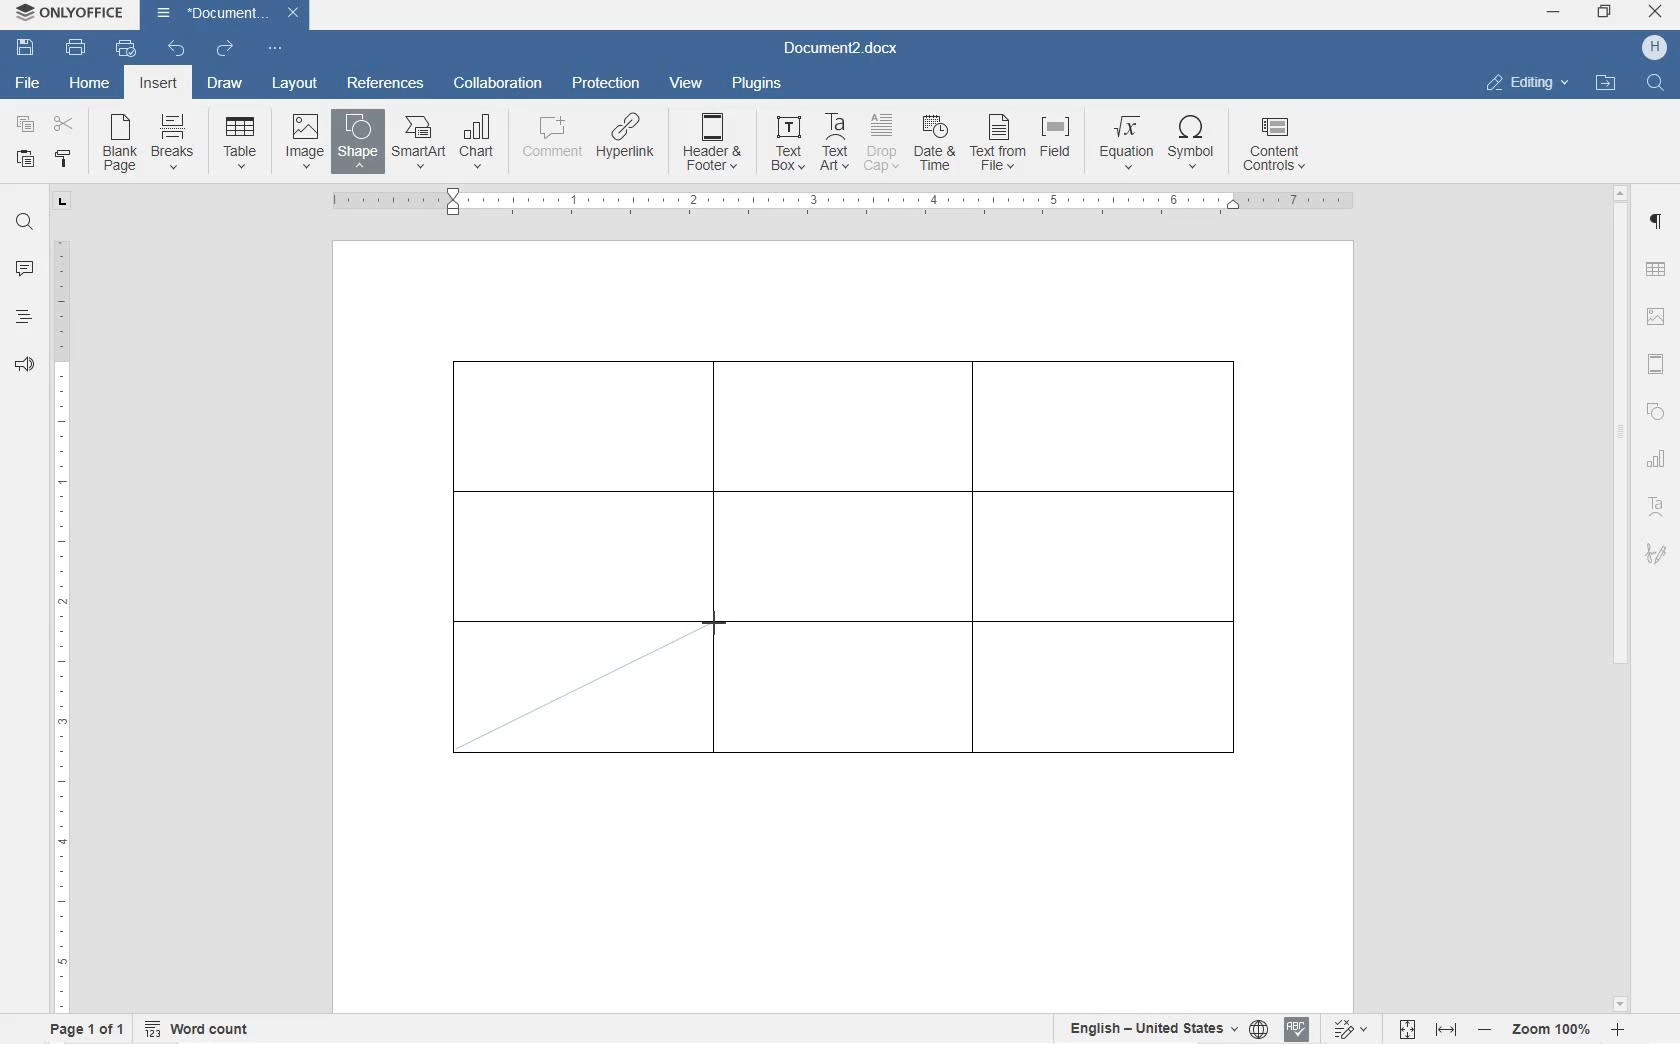 The image size is (1680, 1044). I want to click on paste, so click(26, 159).